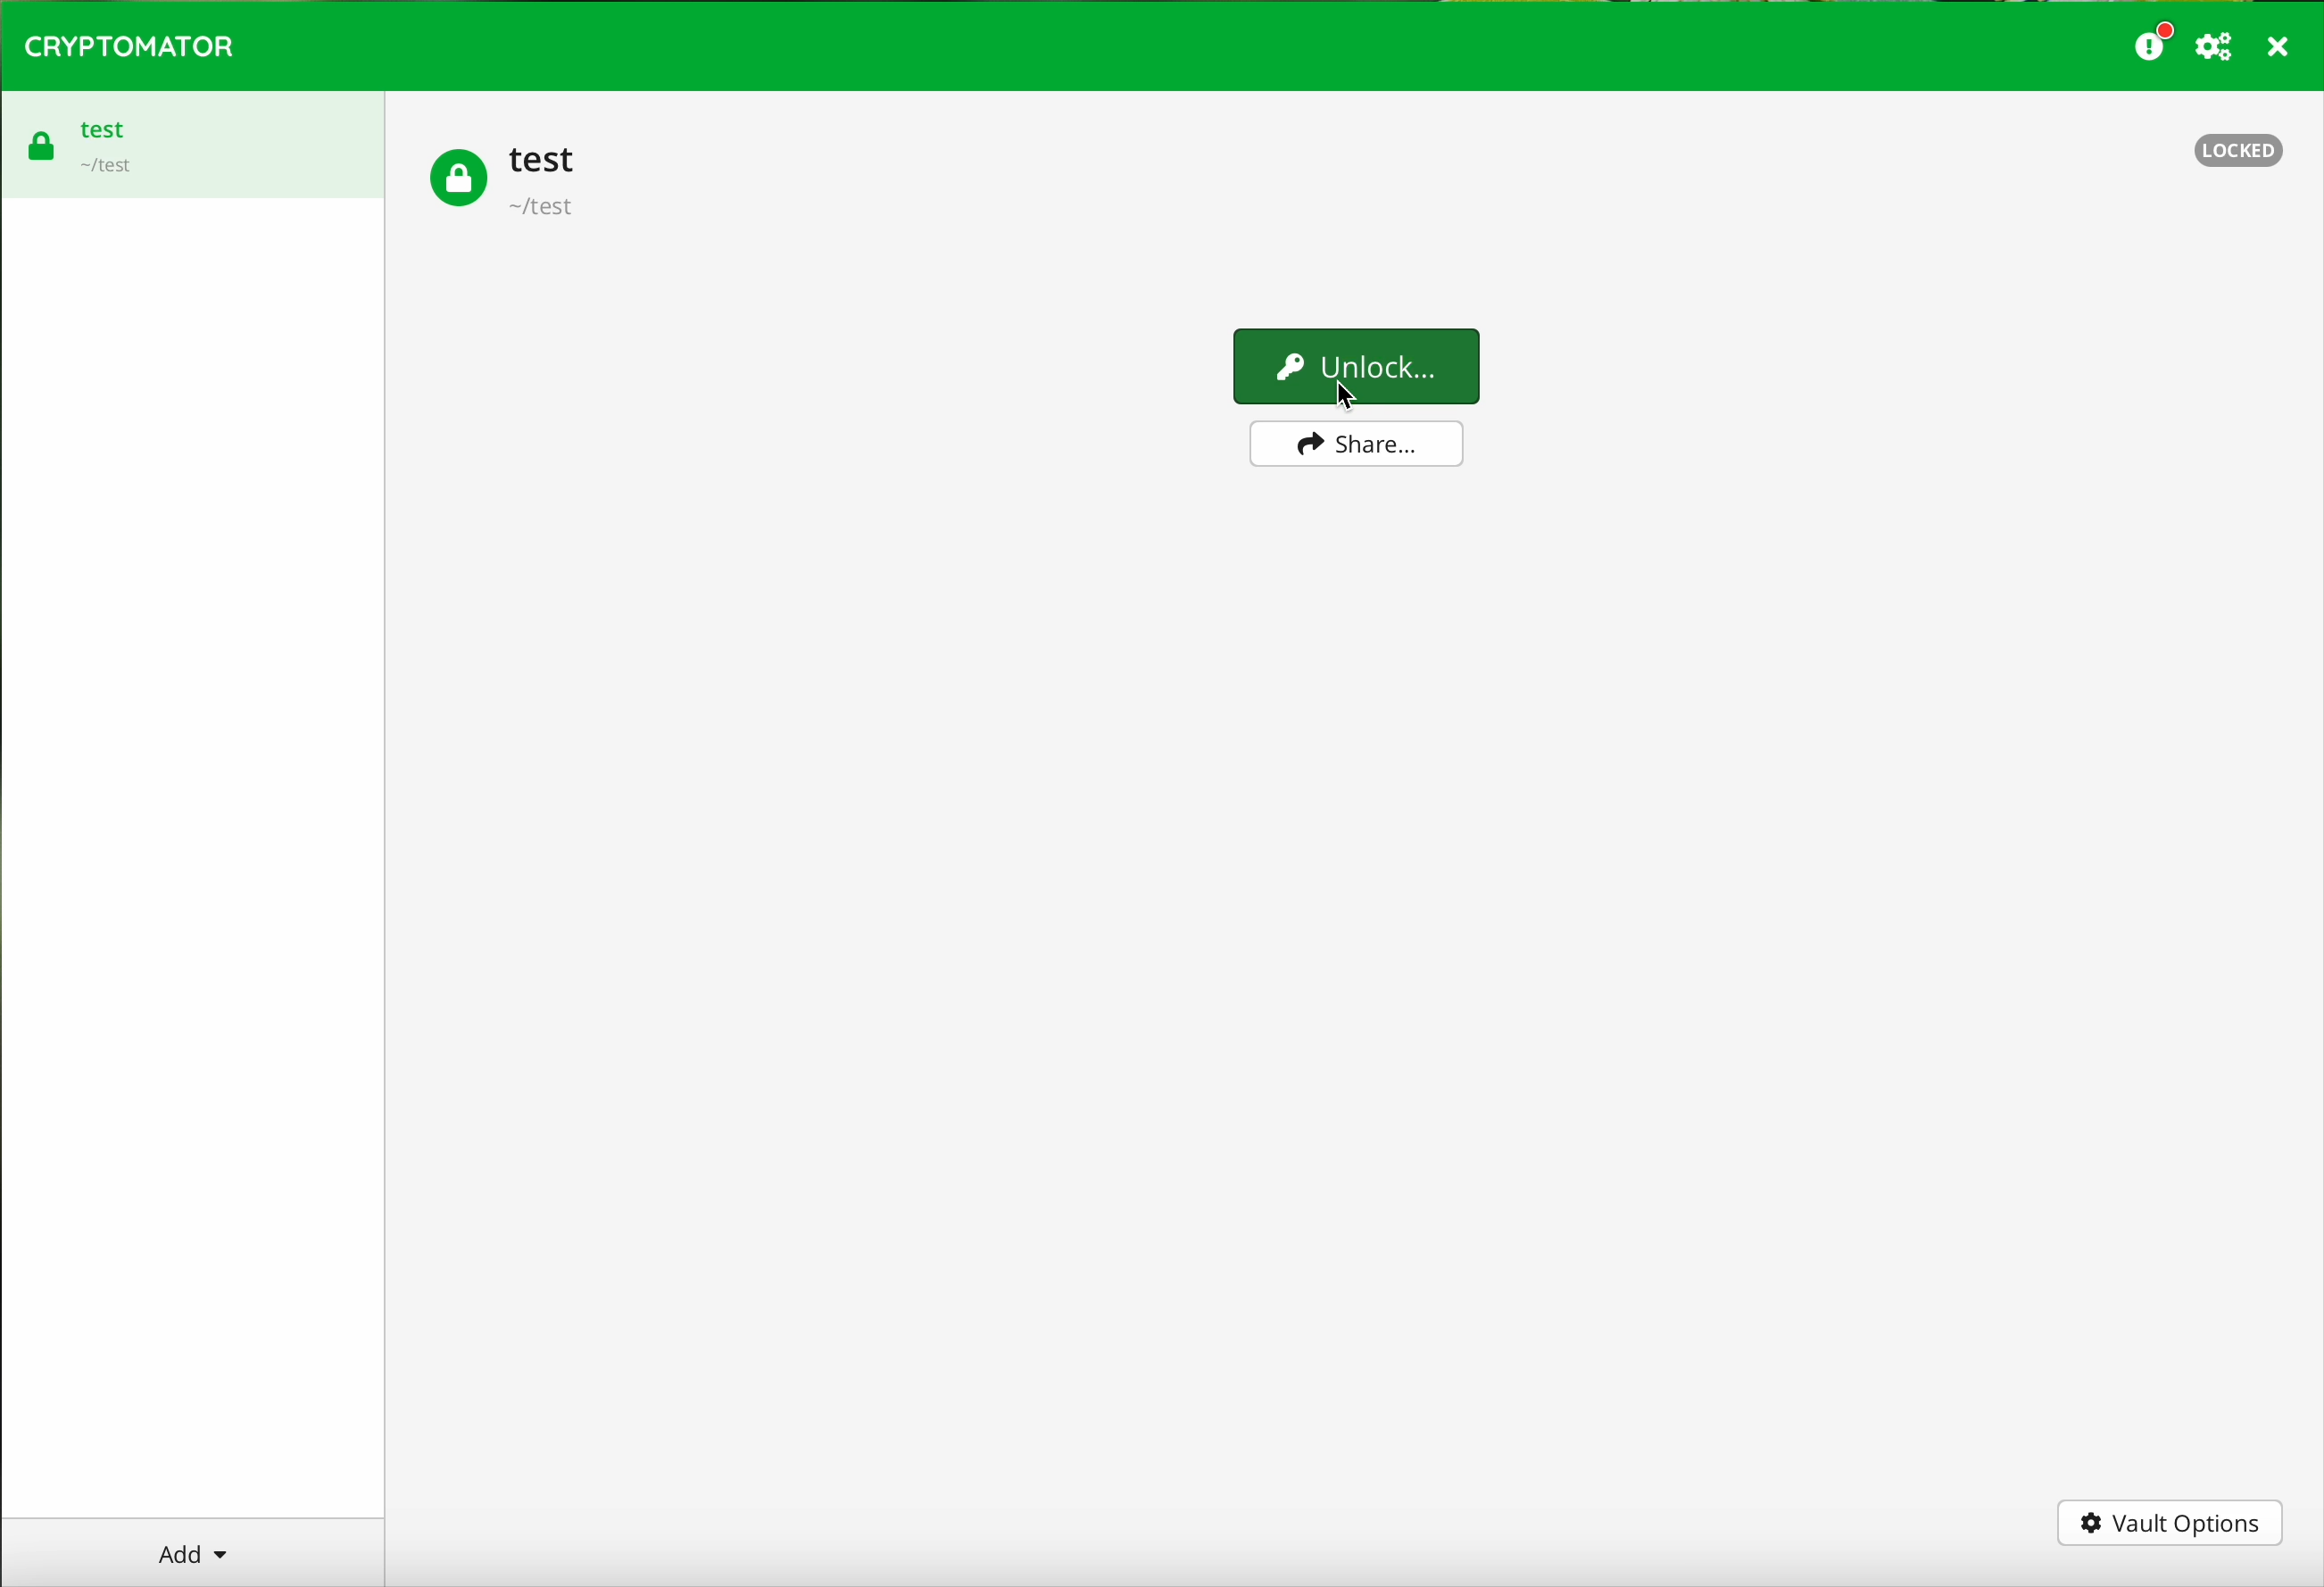 This screenshot has height=1587, width=2324. What do you see at coordinates (2154, 41) in the screenshot?
I see `donate` at bounding box center [2154, 41].